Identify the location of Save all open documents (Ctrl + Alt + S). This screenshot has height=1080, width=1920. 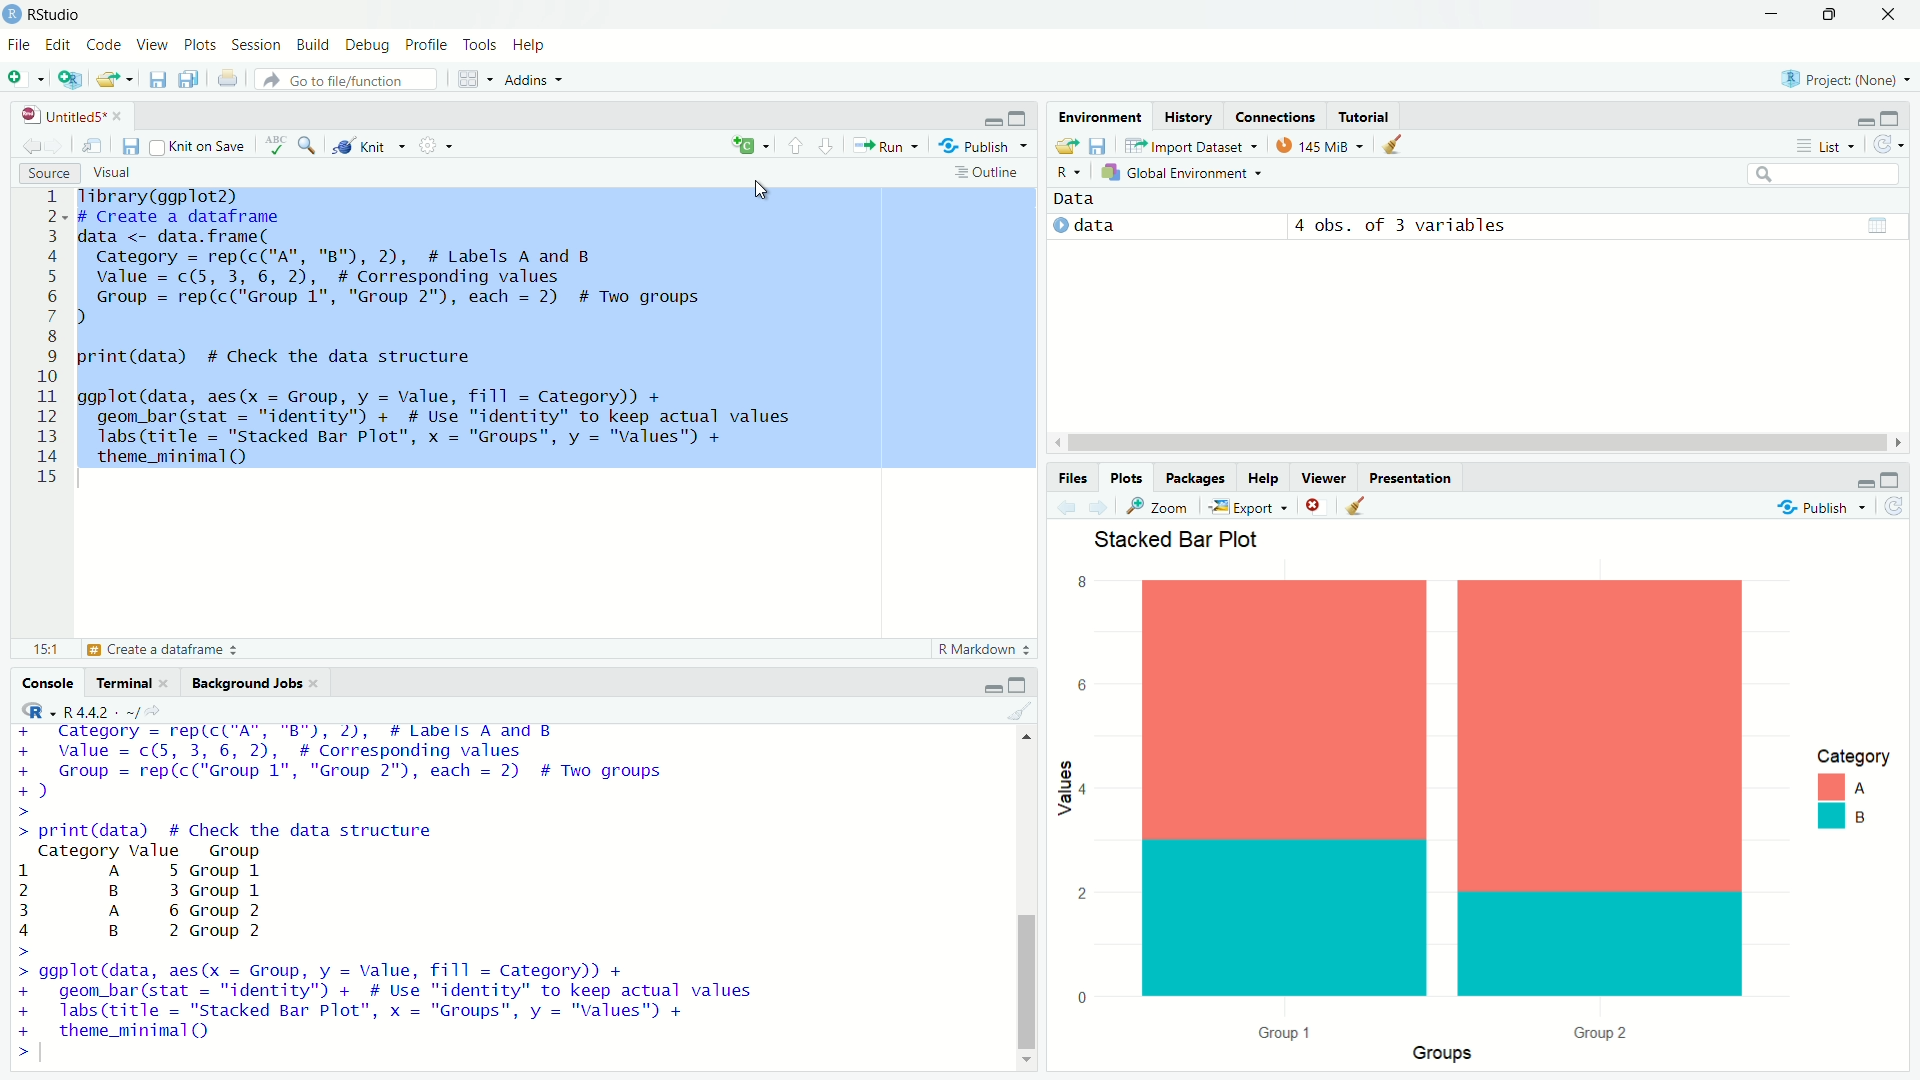
(191, 79).